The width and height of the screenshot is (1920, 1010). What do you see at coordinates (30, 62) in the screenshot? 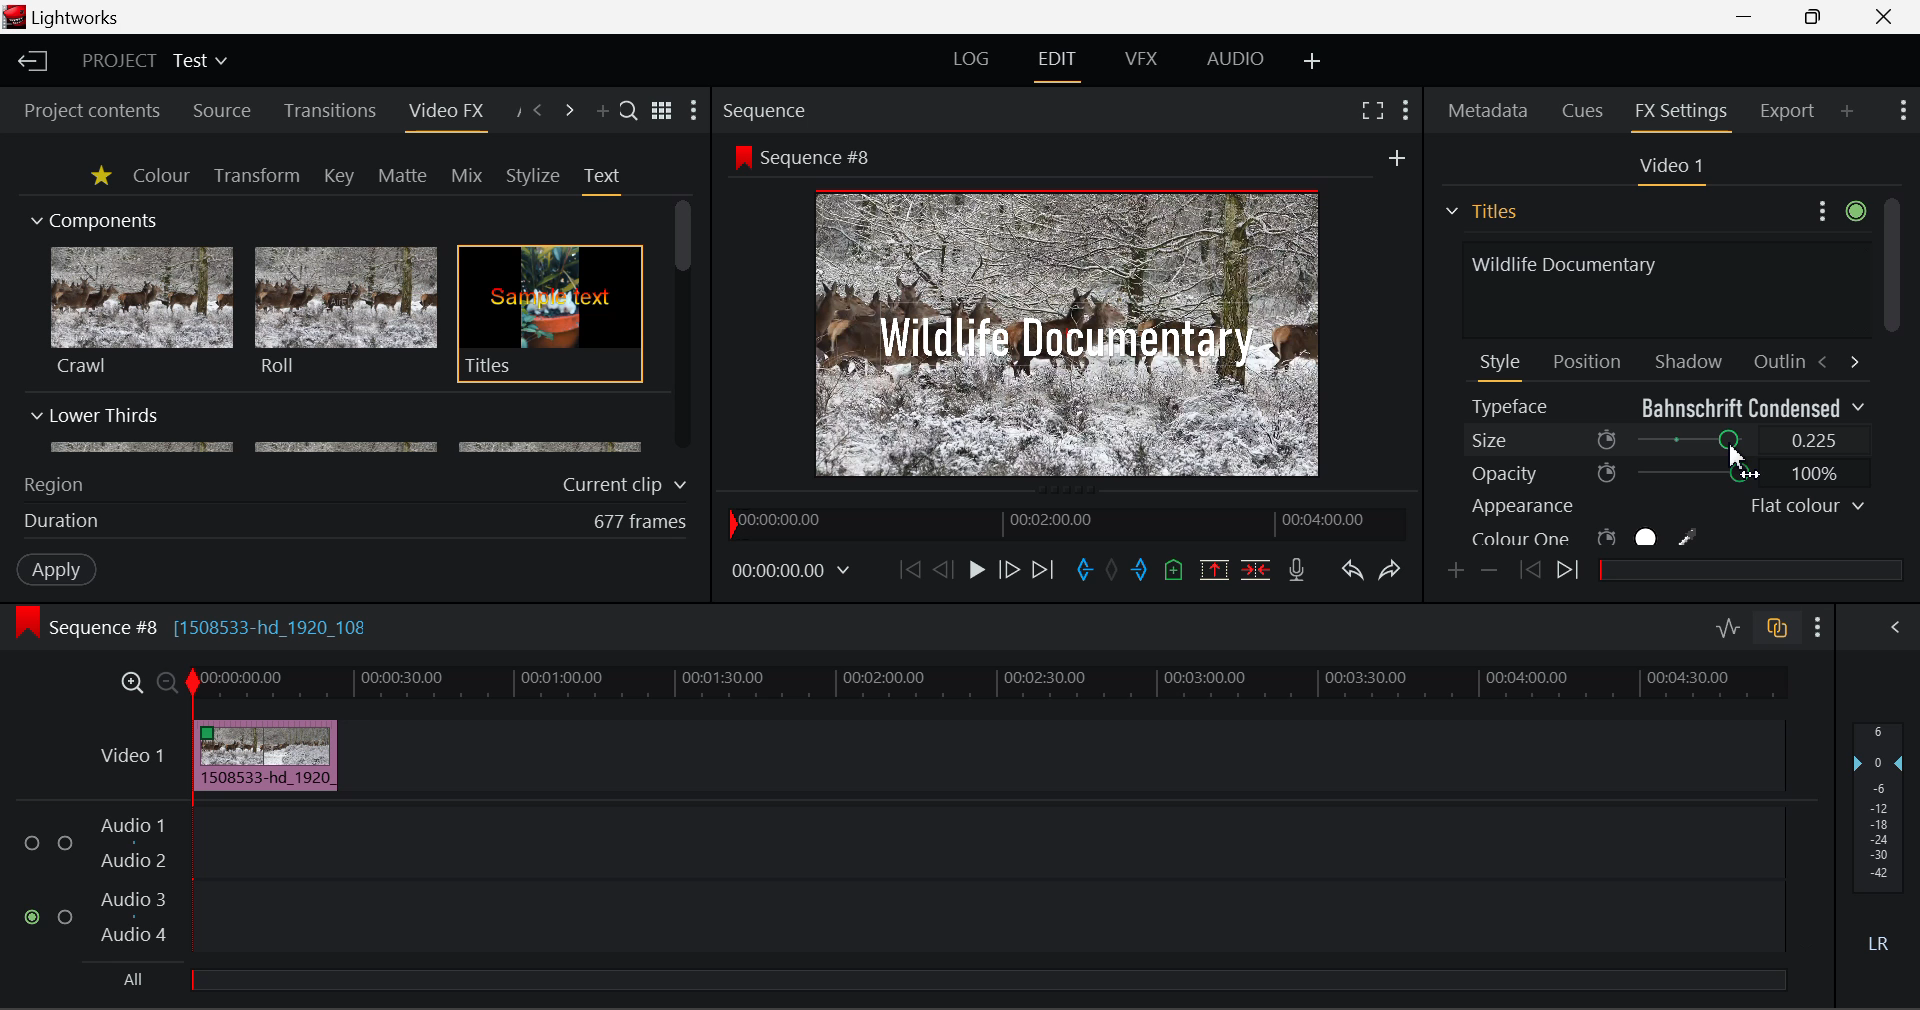
I see `Back to Homepage` at bounding box center [30, 62].